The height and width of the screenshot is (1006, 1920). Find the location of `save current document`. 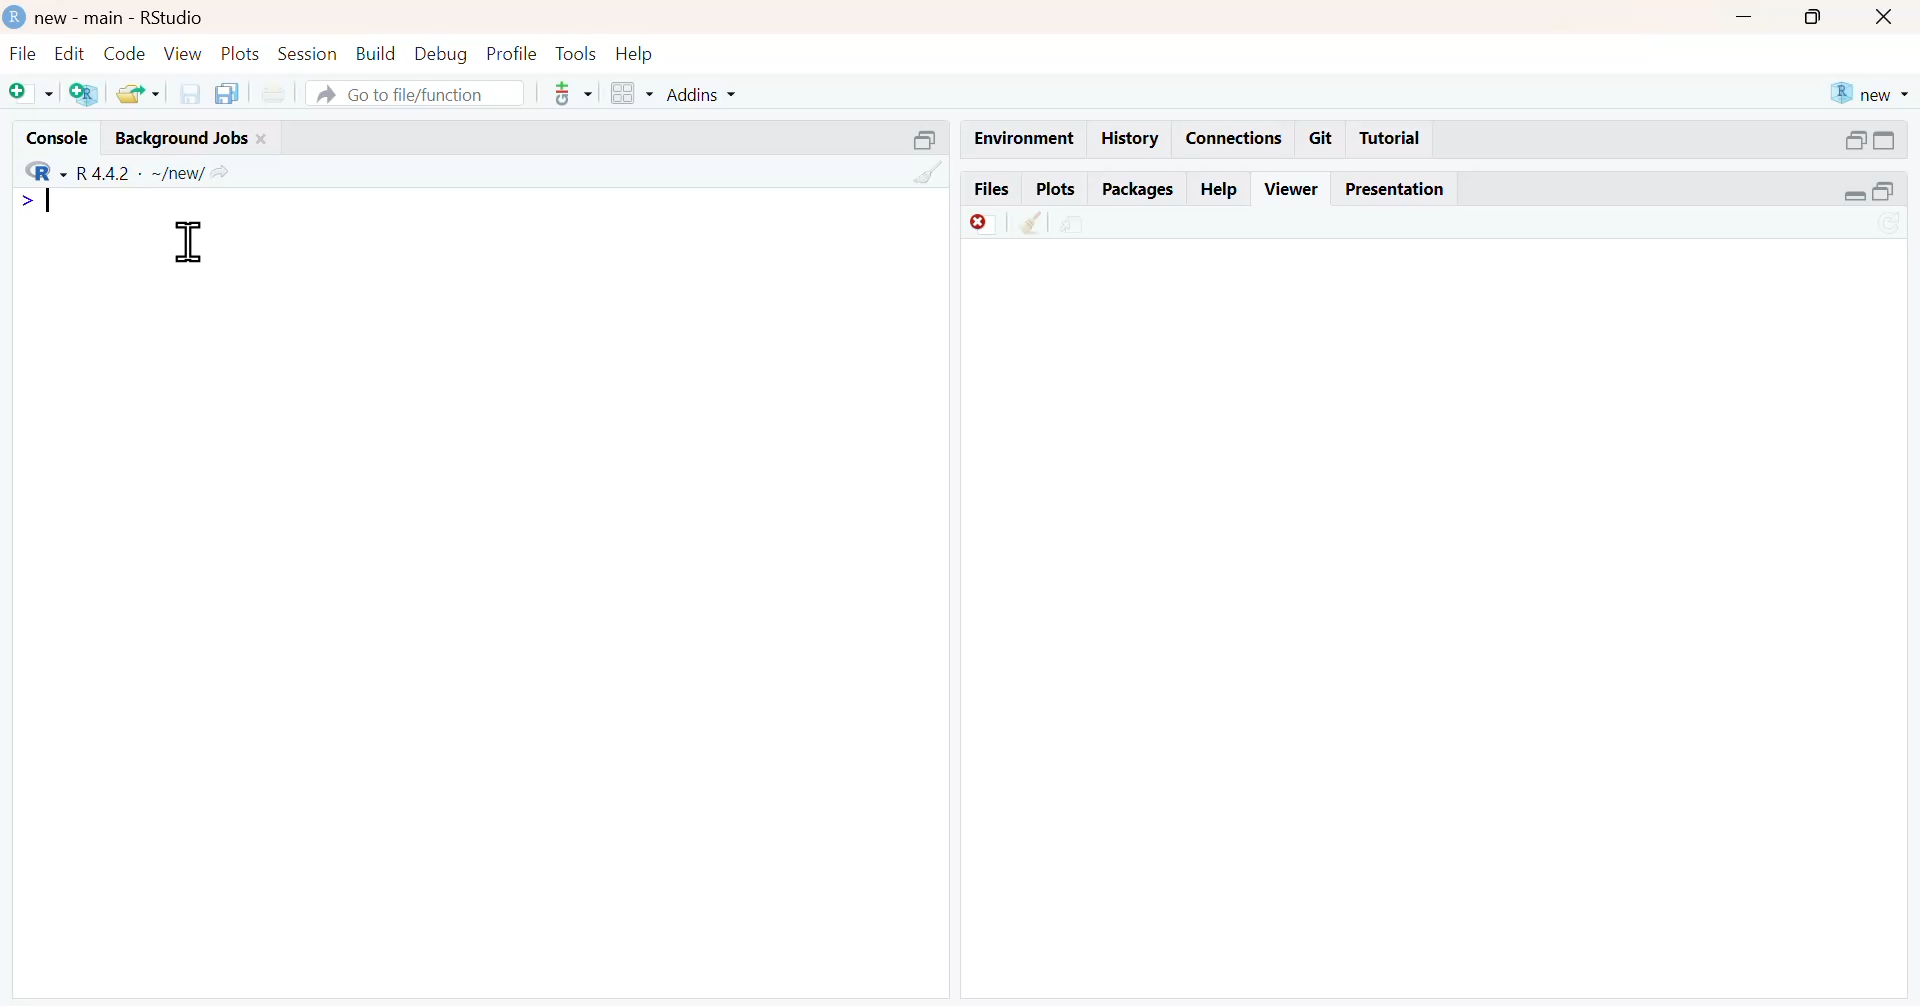

save current document is located at coordinates (189, 93).